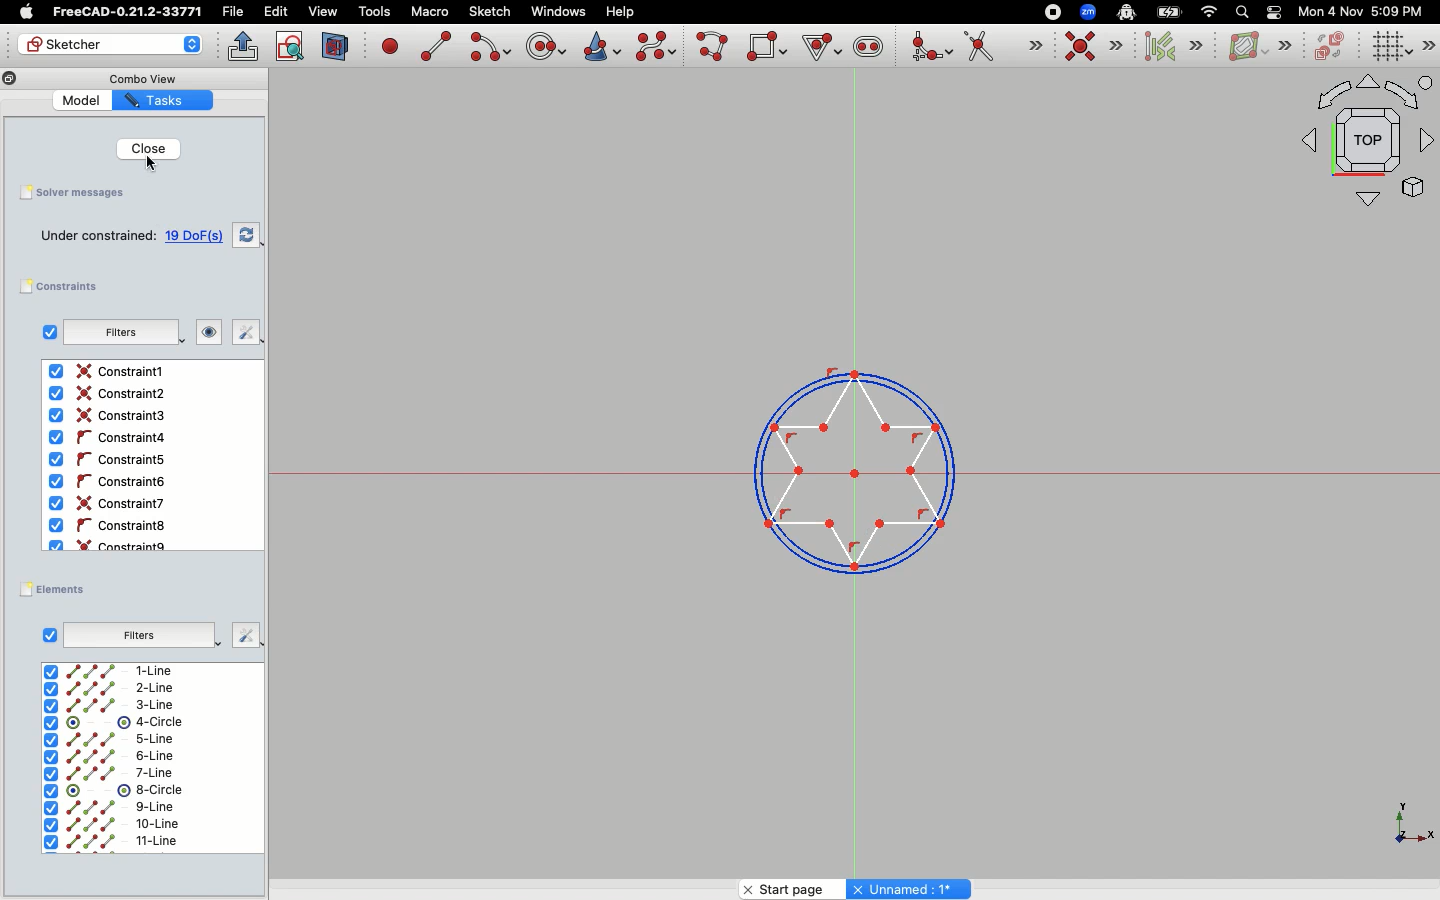 The width and height of the screenshot is (1440, 900). What do you see at coordinates (1389, 47) in the screenshot?
I see `Toggle grid` at bounding box center [1389, 47].